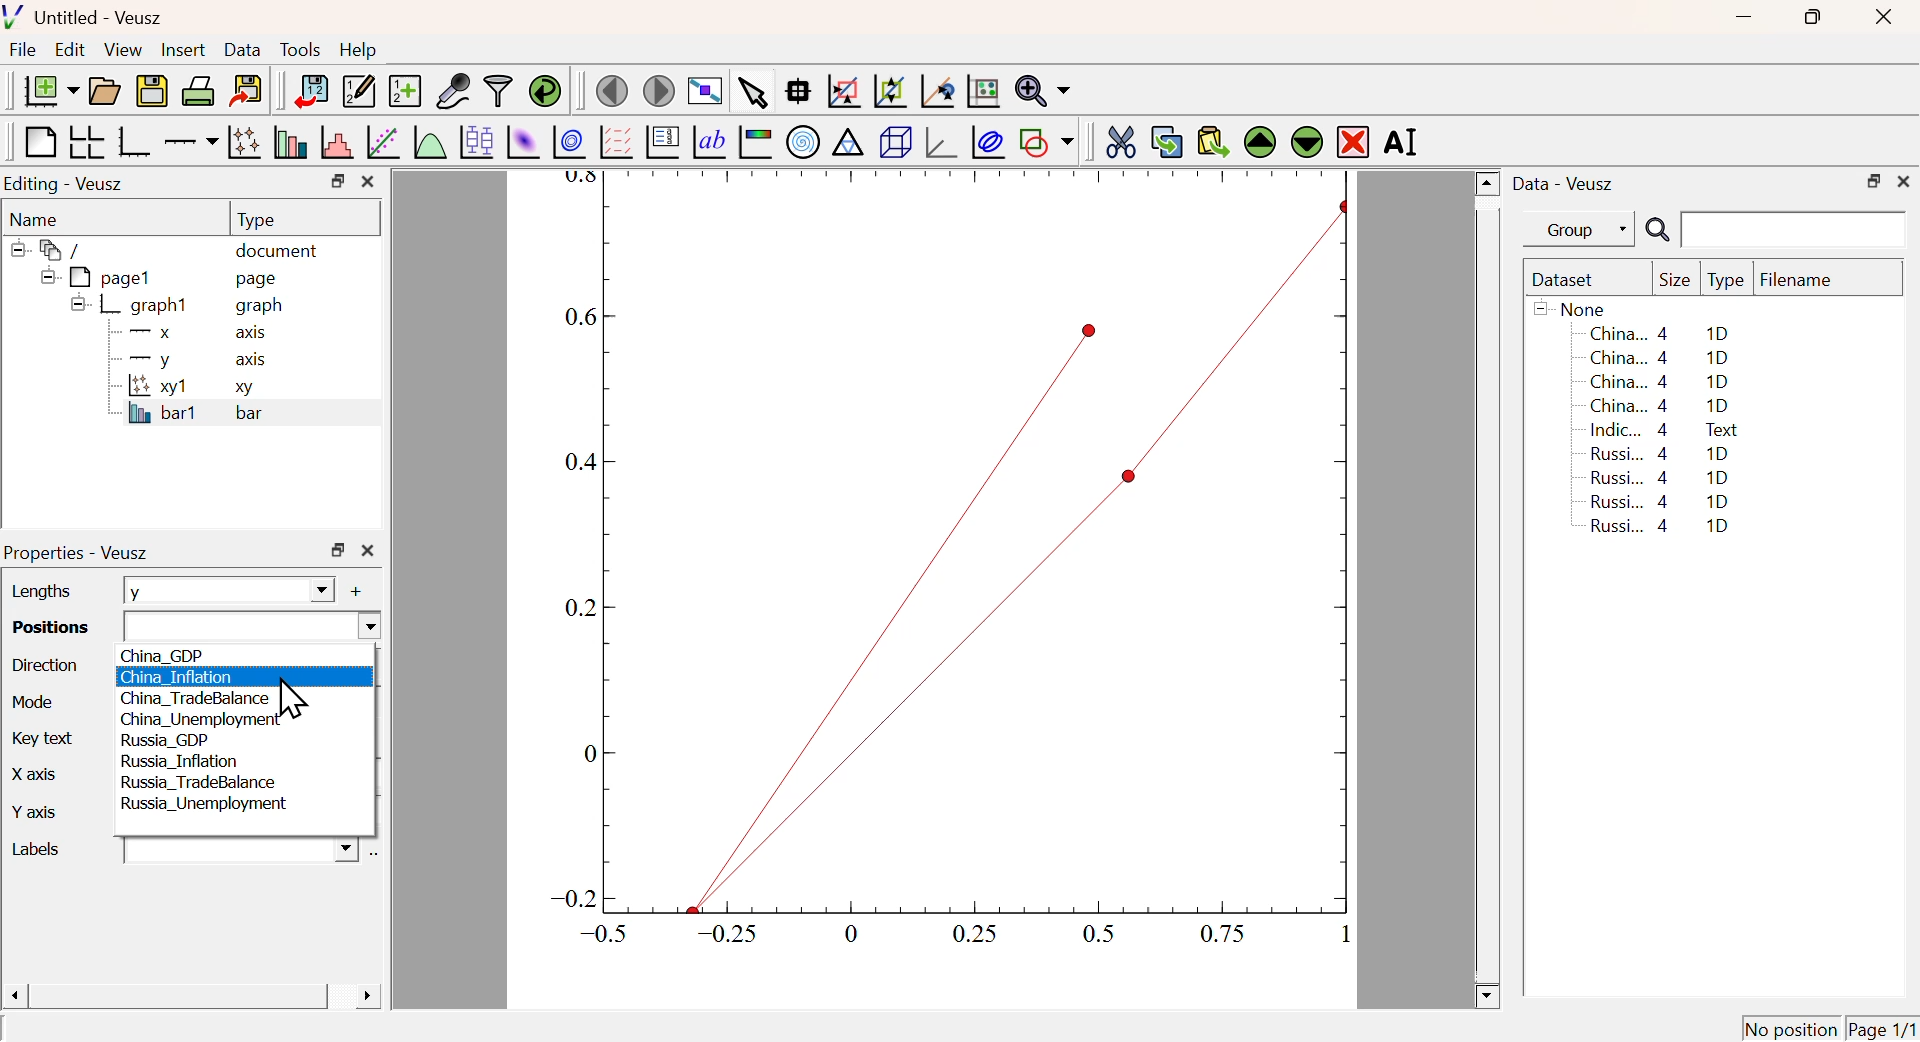 The image size is (1920, 1042). I want to click on Tools, so click(300, 51).